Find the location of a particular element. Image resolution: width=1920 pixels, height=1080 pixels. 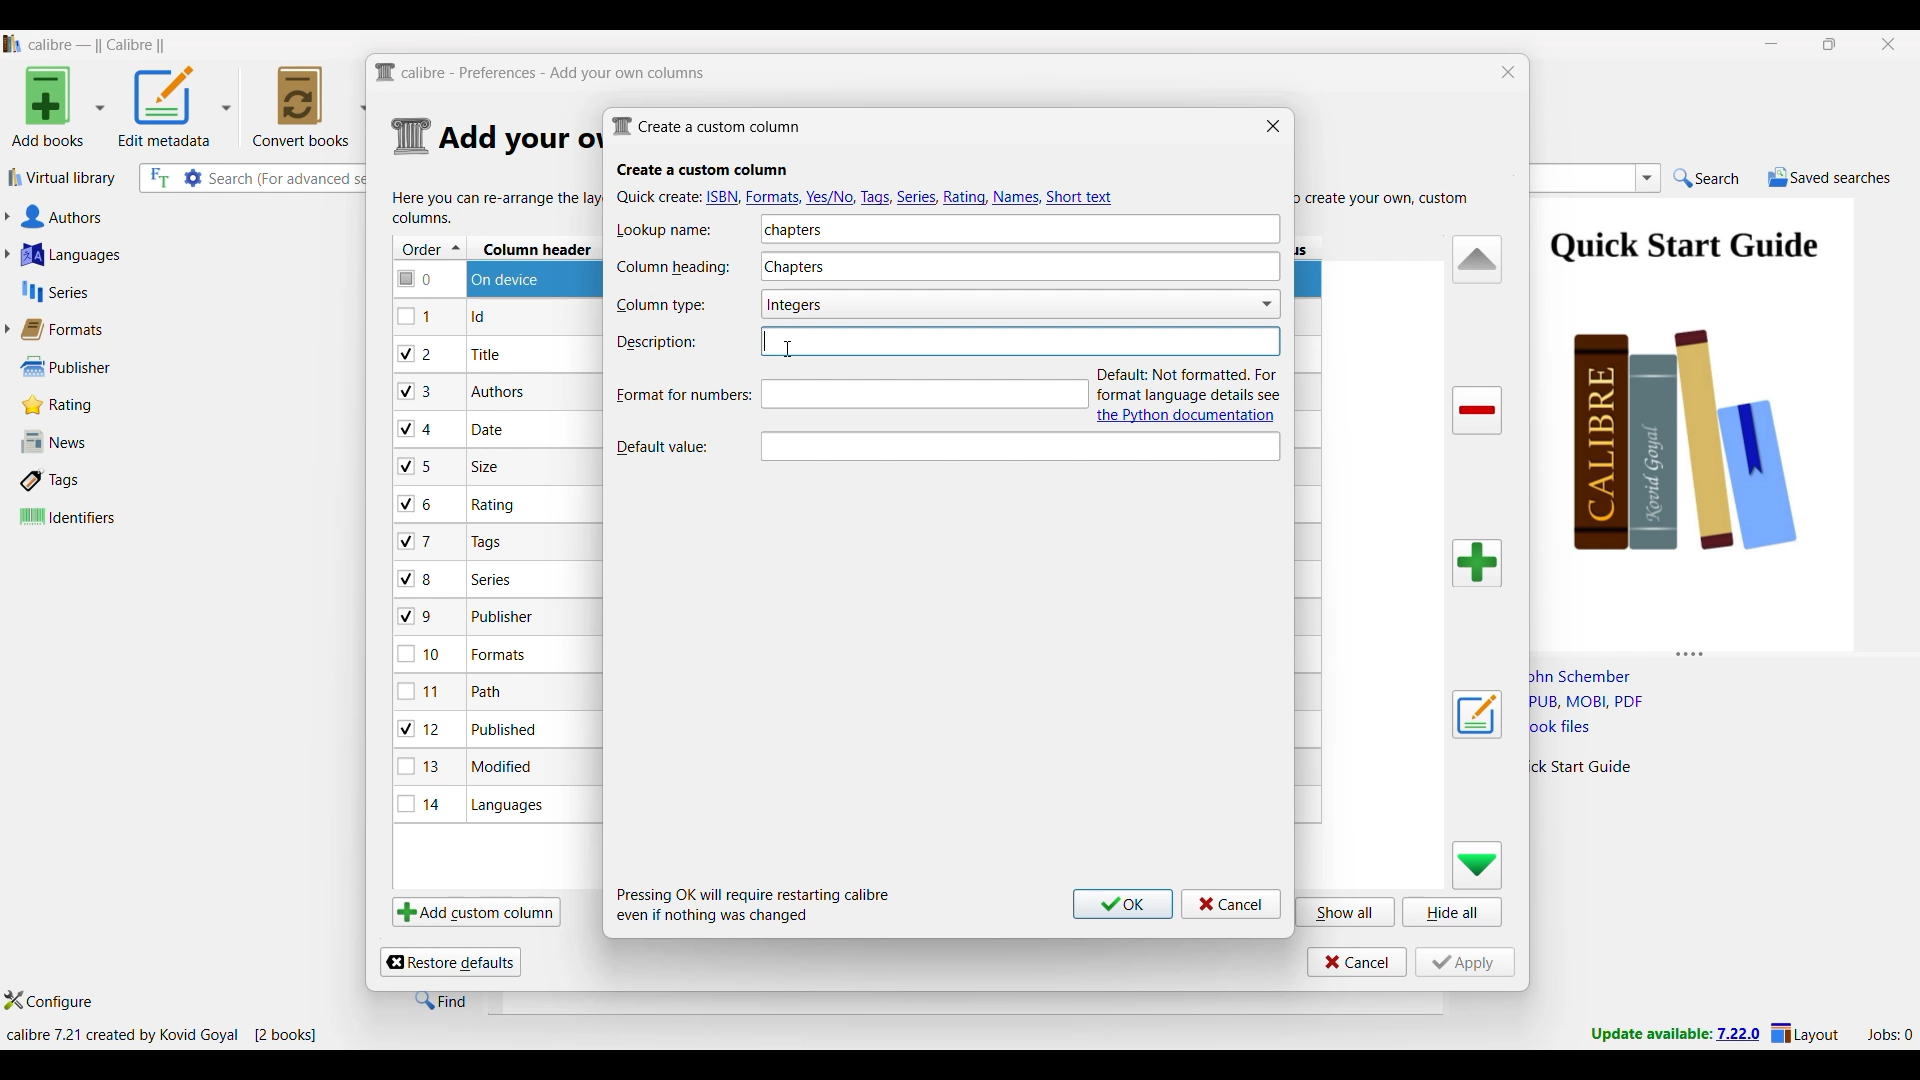

Column heading typed in is located at coordinates (917, 263).